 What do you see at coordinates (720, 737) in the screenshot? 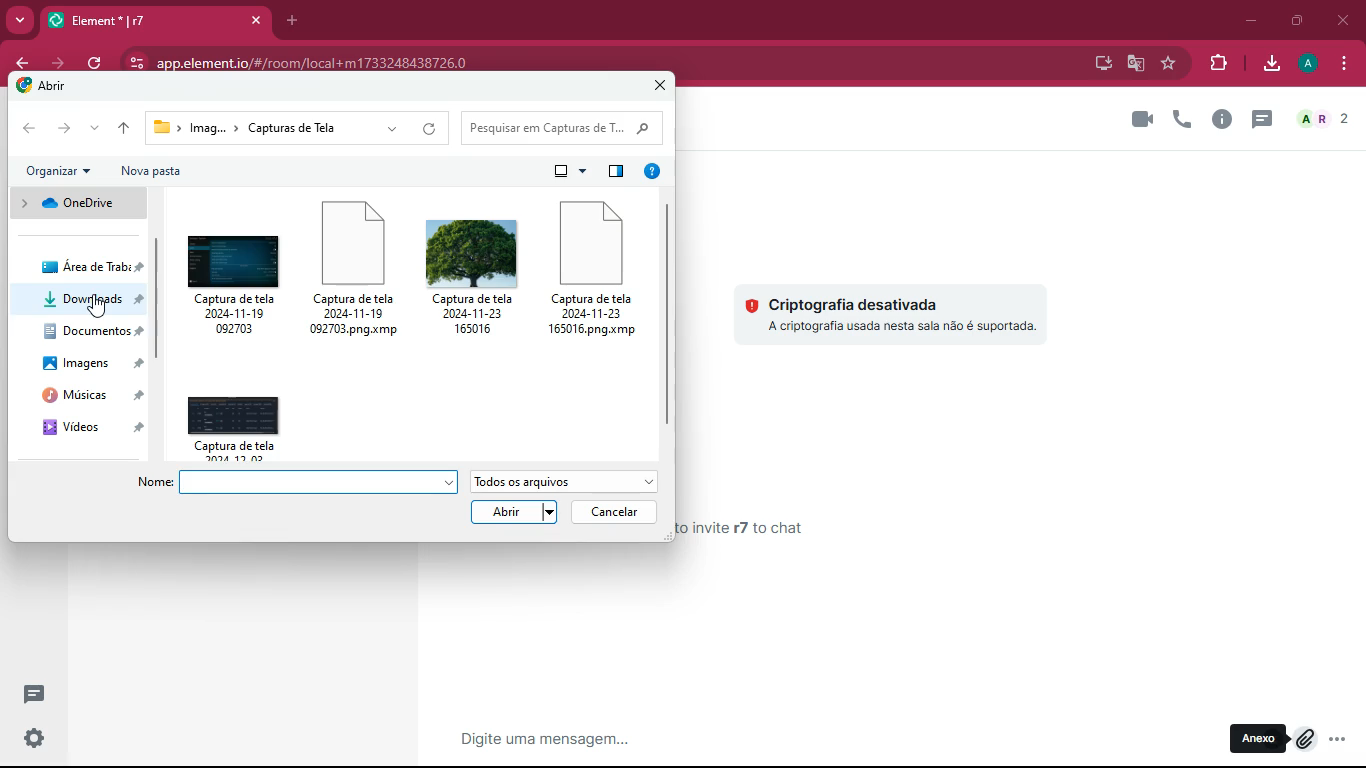
I see `message` at bounding box center [720, 737].